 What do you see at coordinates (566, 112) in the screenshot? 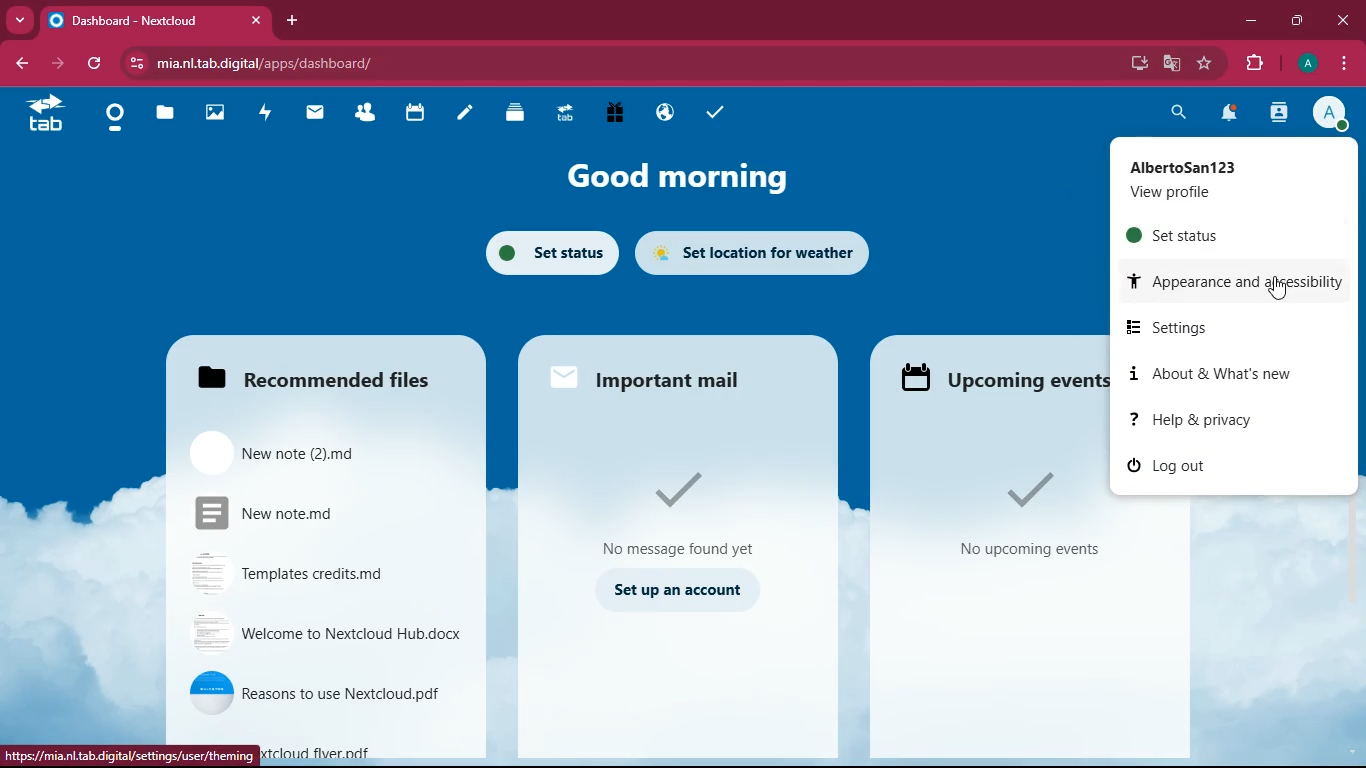
I see `tab` at bounding box center [566, 112].